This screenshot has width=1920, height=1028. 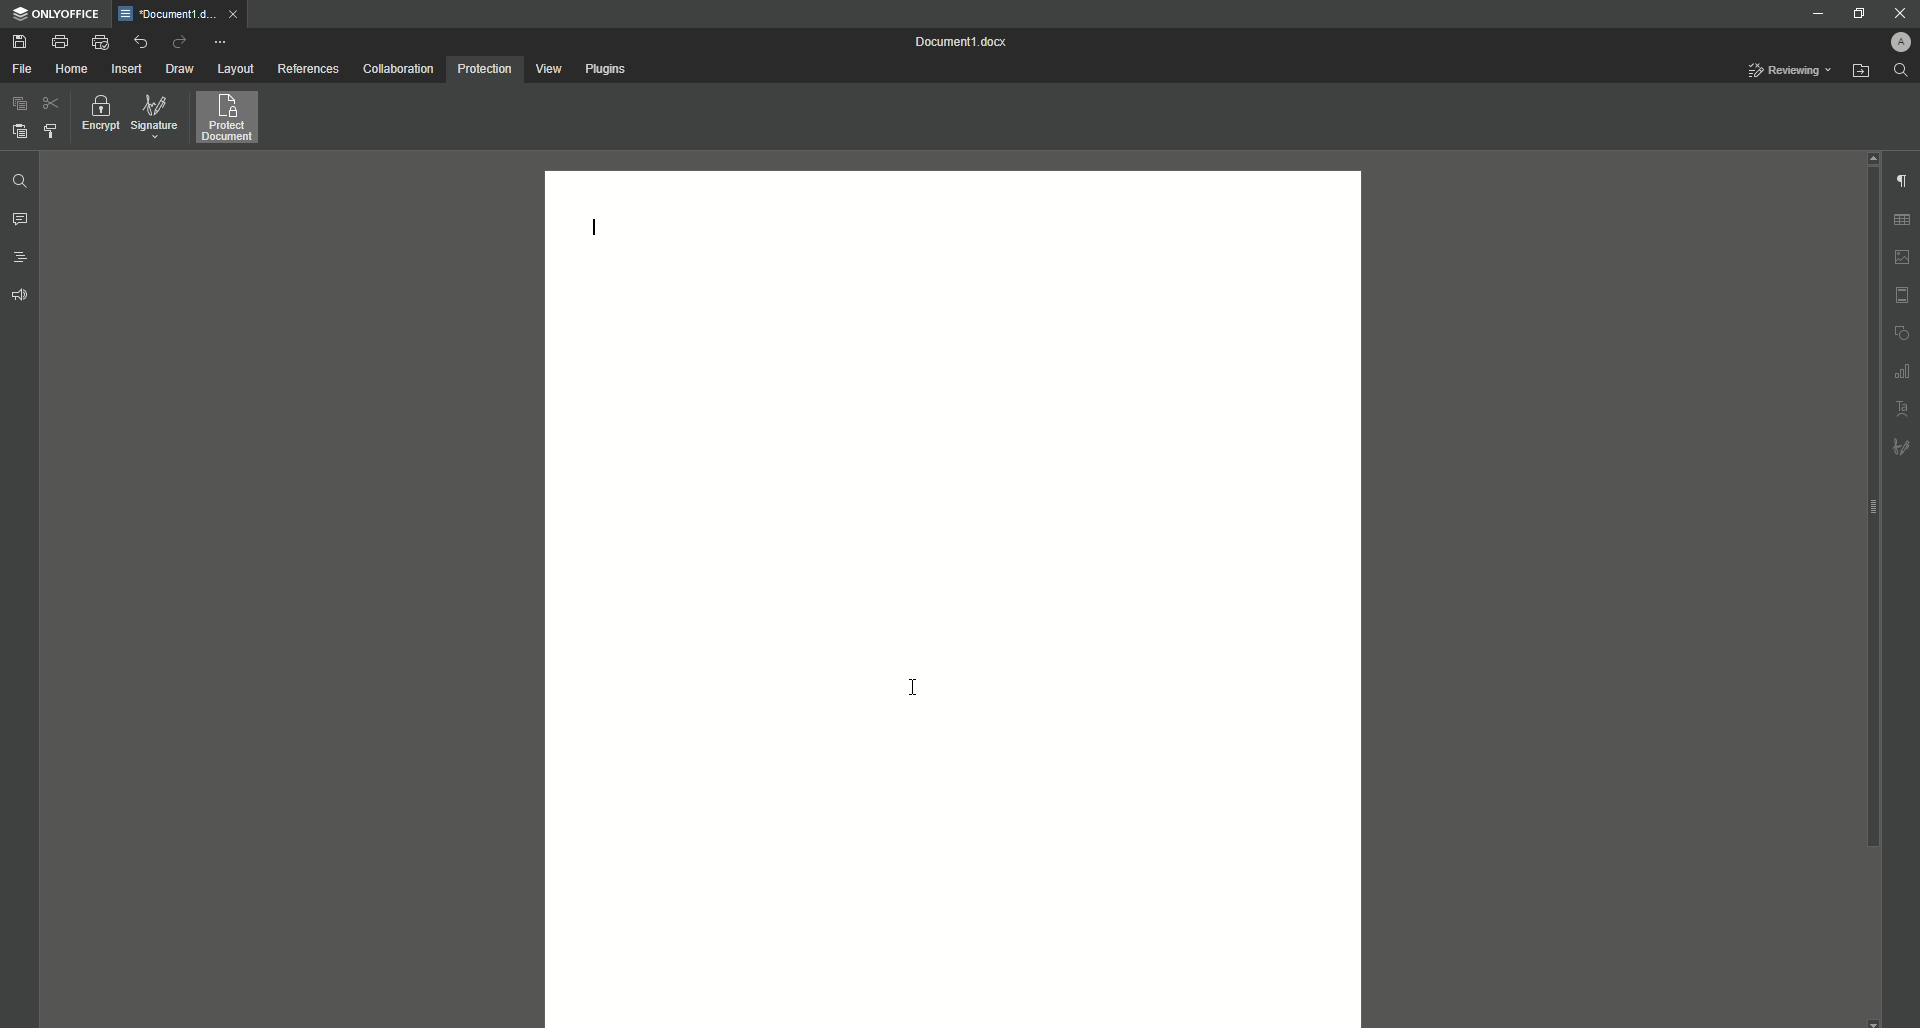 I want to click on ONLYOFFICE, so click(x=57, y=13).